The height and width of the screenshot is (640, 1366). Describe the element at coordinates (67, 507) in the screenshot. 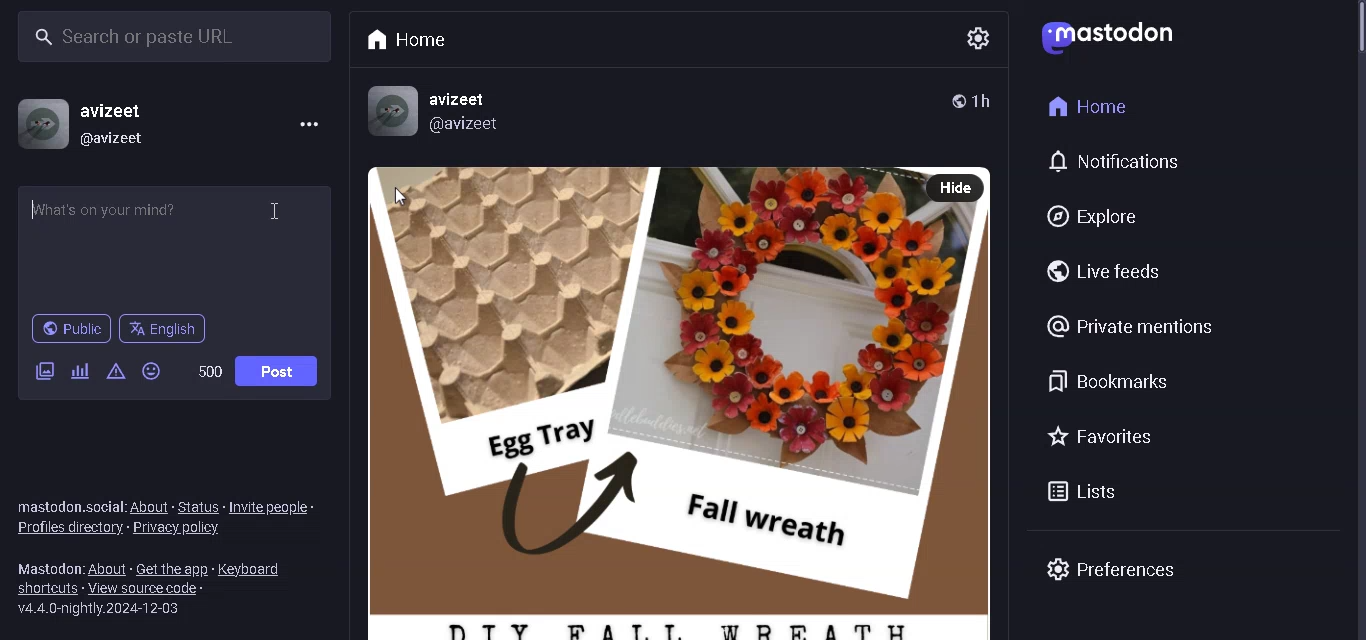

I see `TEXT` at that location.